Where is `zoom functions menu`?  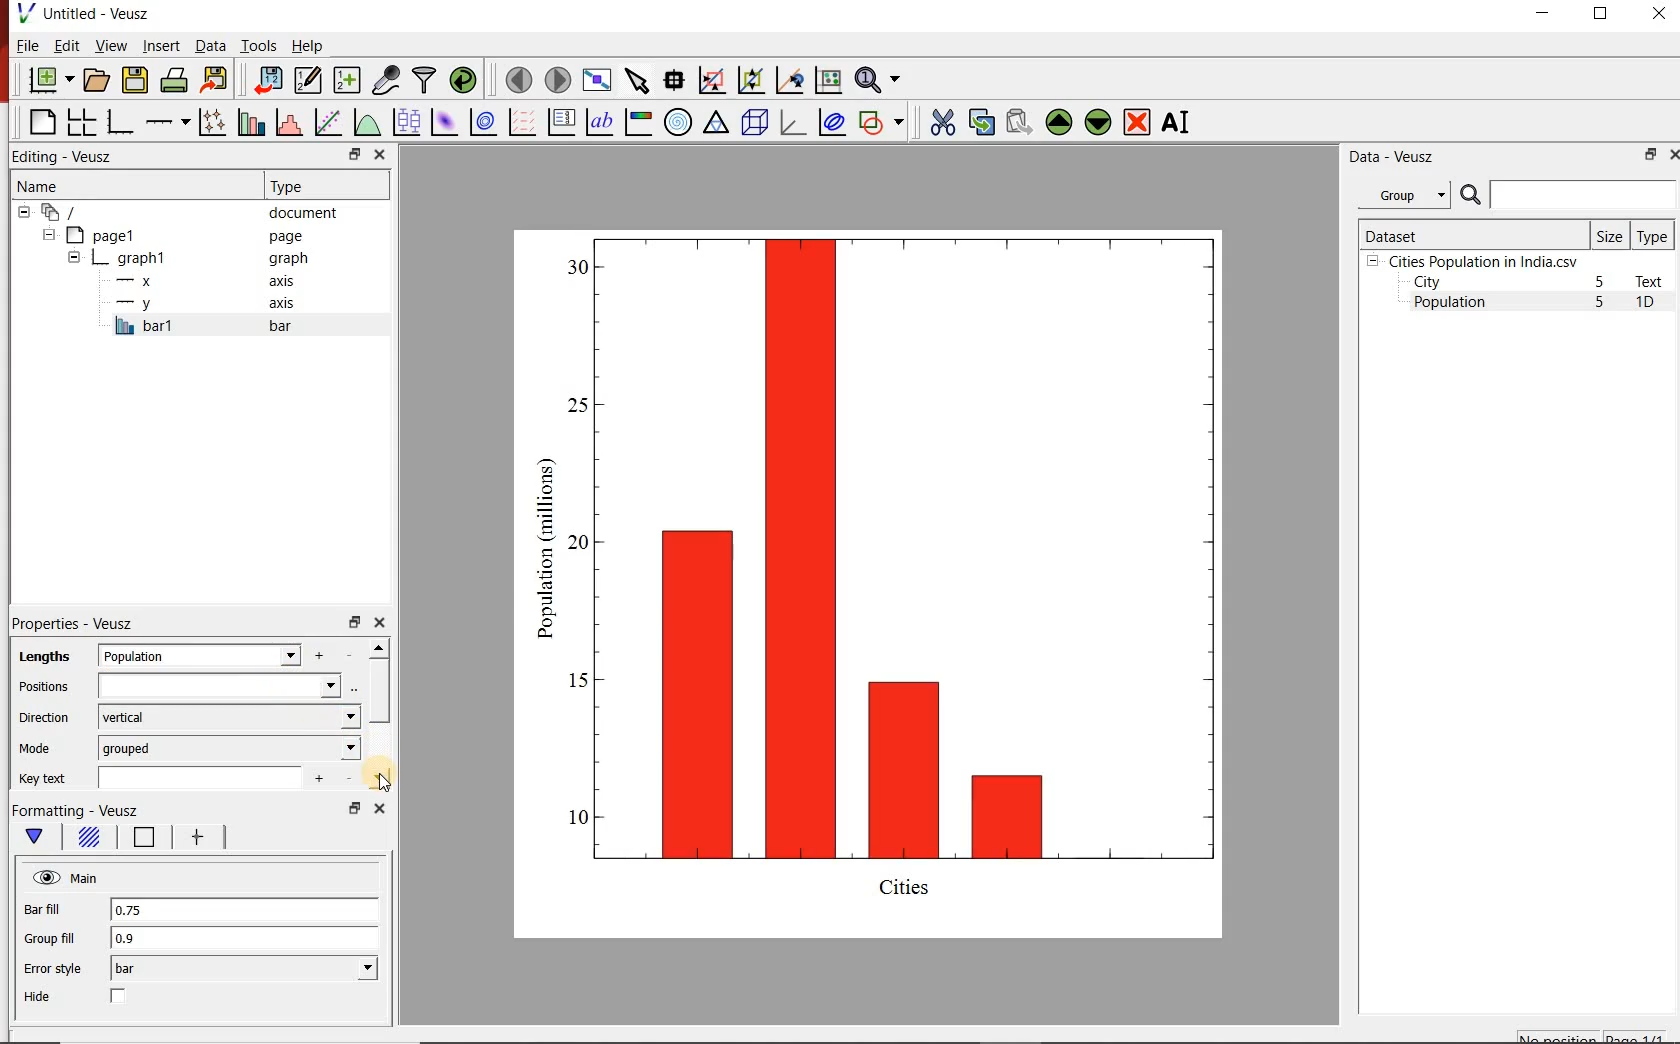 zoom functions menu is located at coordinates (881, 80).